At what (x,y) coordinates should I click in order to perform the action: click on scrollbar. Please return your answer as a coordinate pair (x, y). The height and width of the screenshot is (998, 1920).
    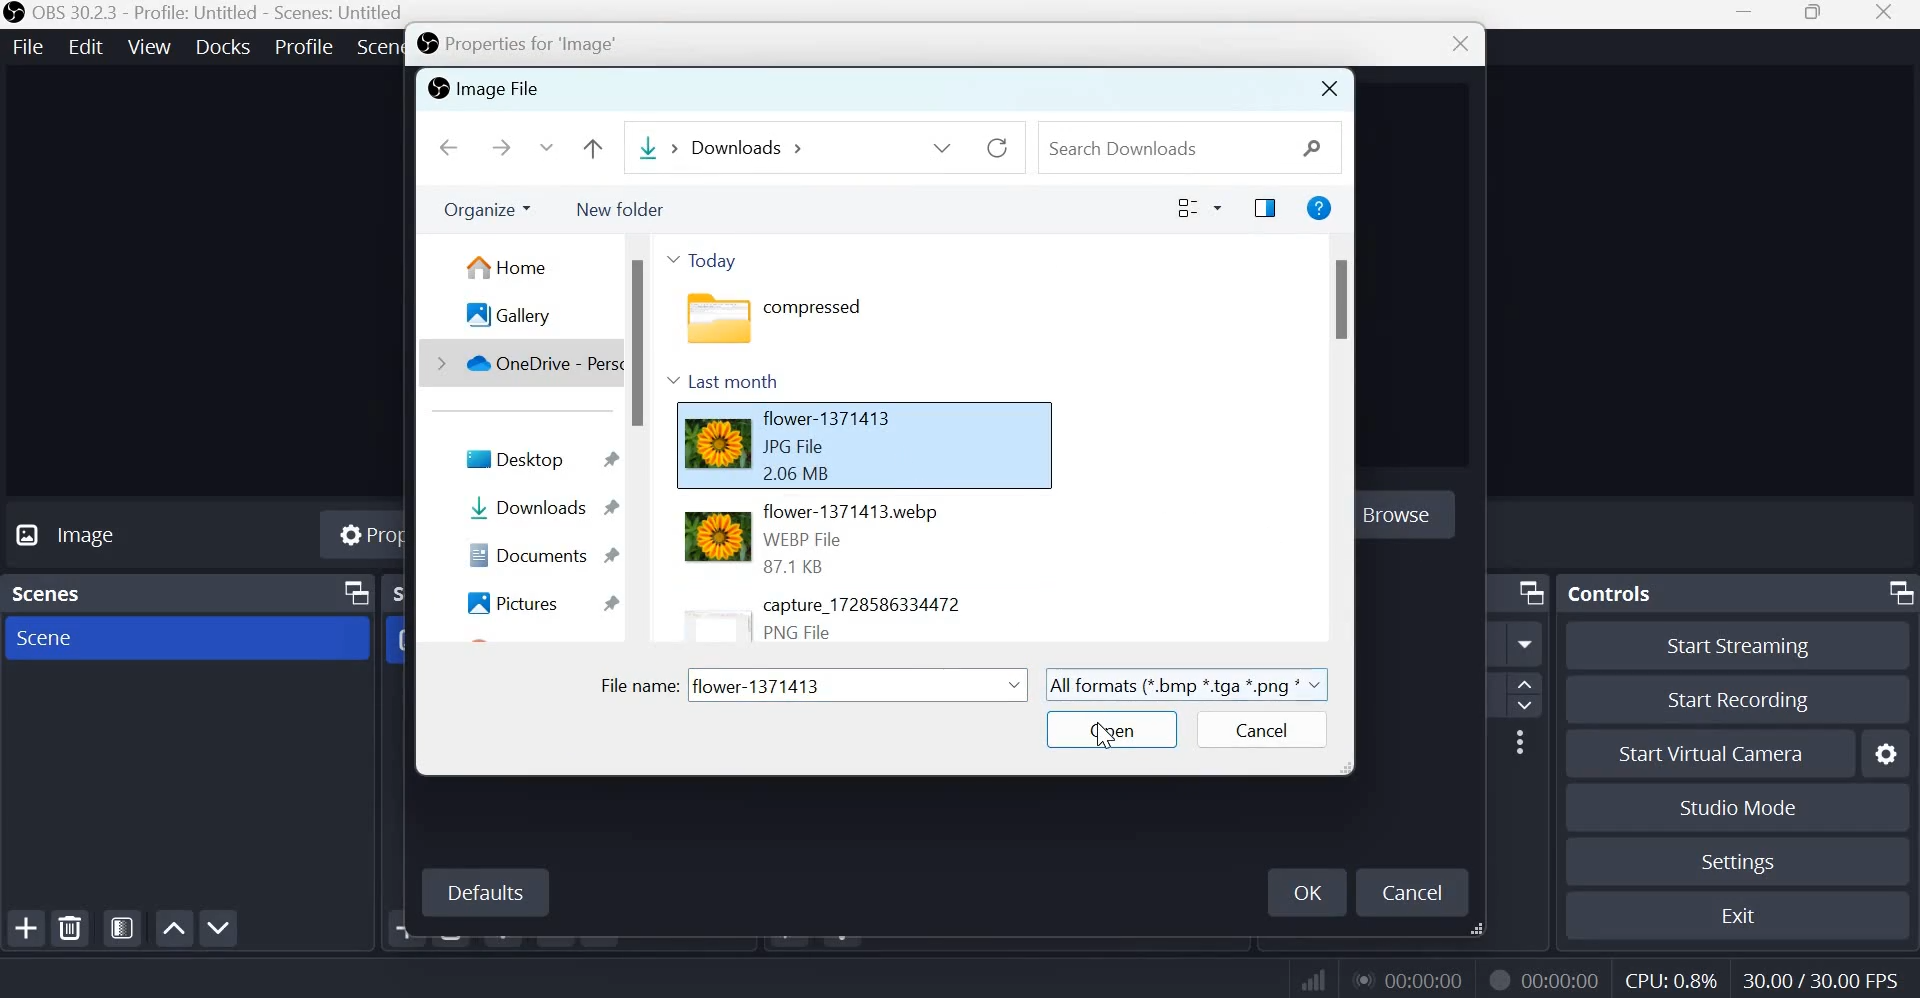
    Looking at the image, I should click on (1343, 437).